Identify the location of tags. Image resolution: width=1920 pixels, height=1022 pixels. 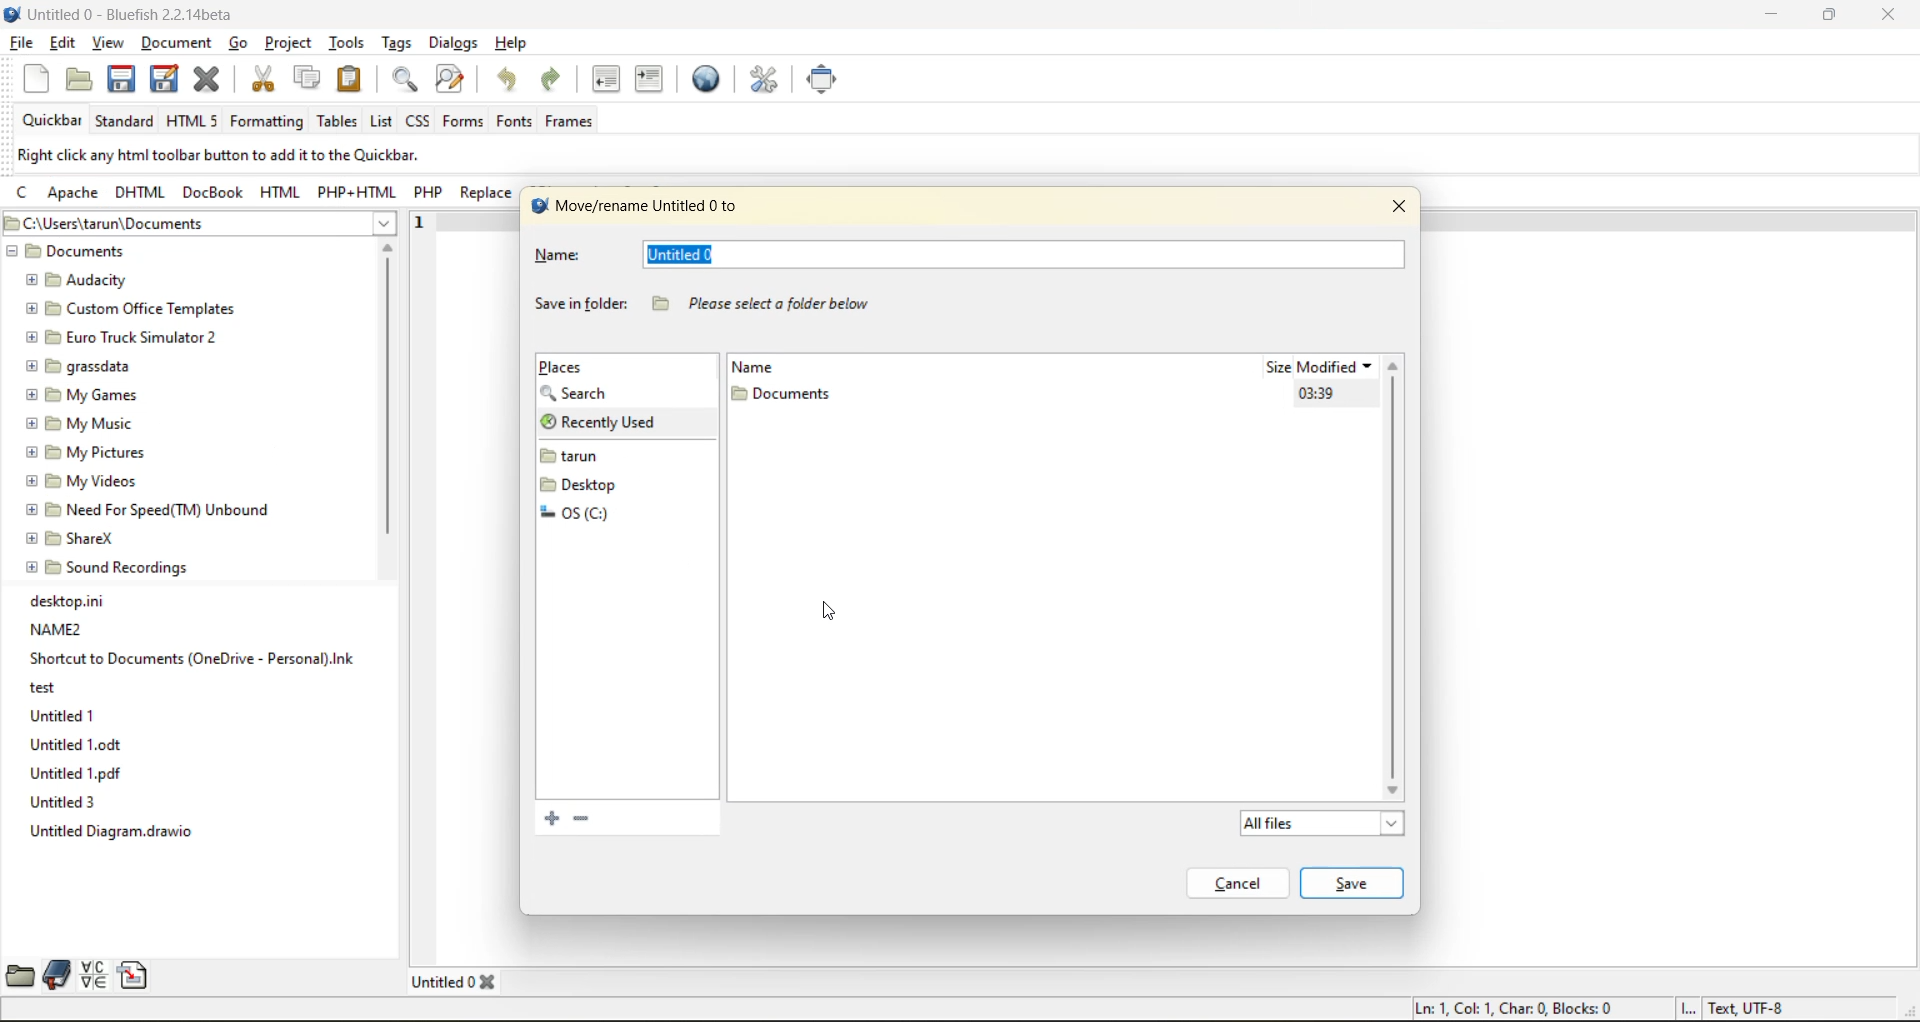
(400, 45).